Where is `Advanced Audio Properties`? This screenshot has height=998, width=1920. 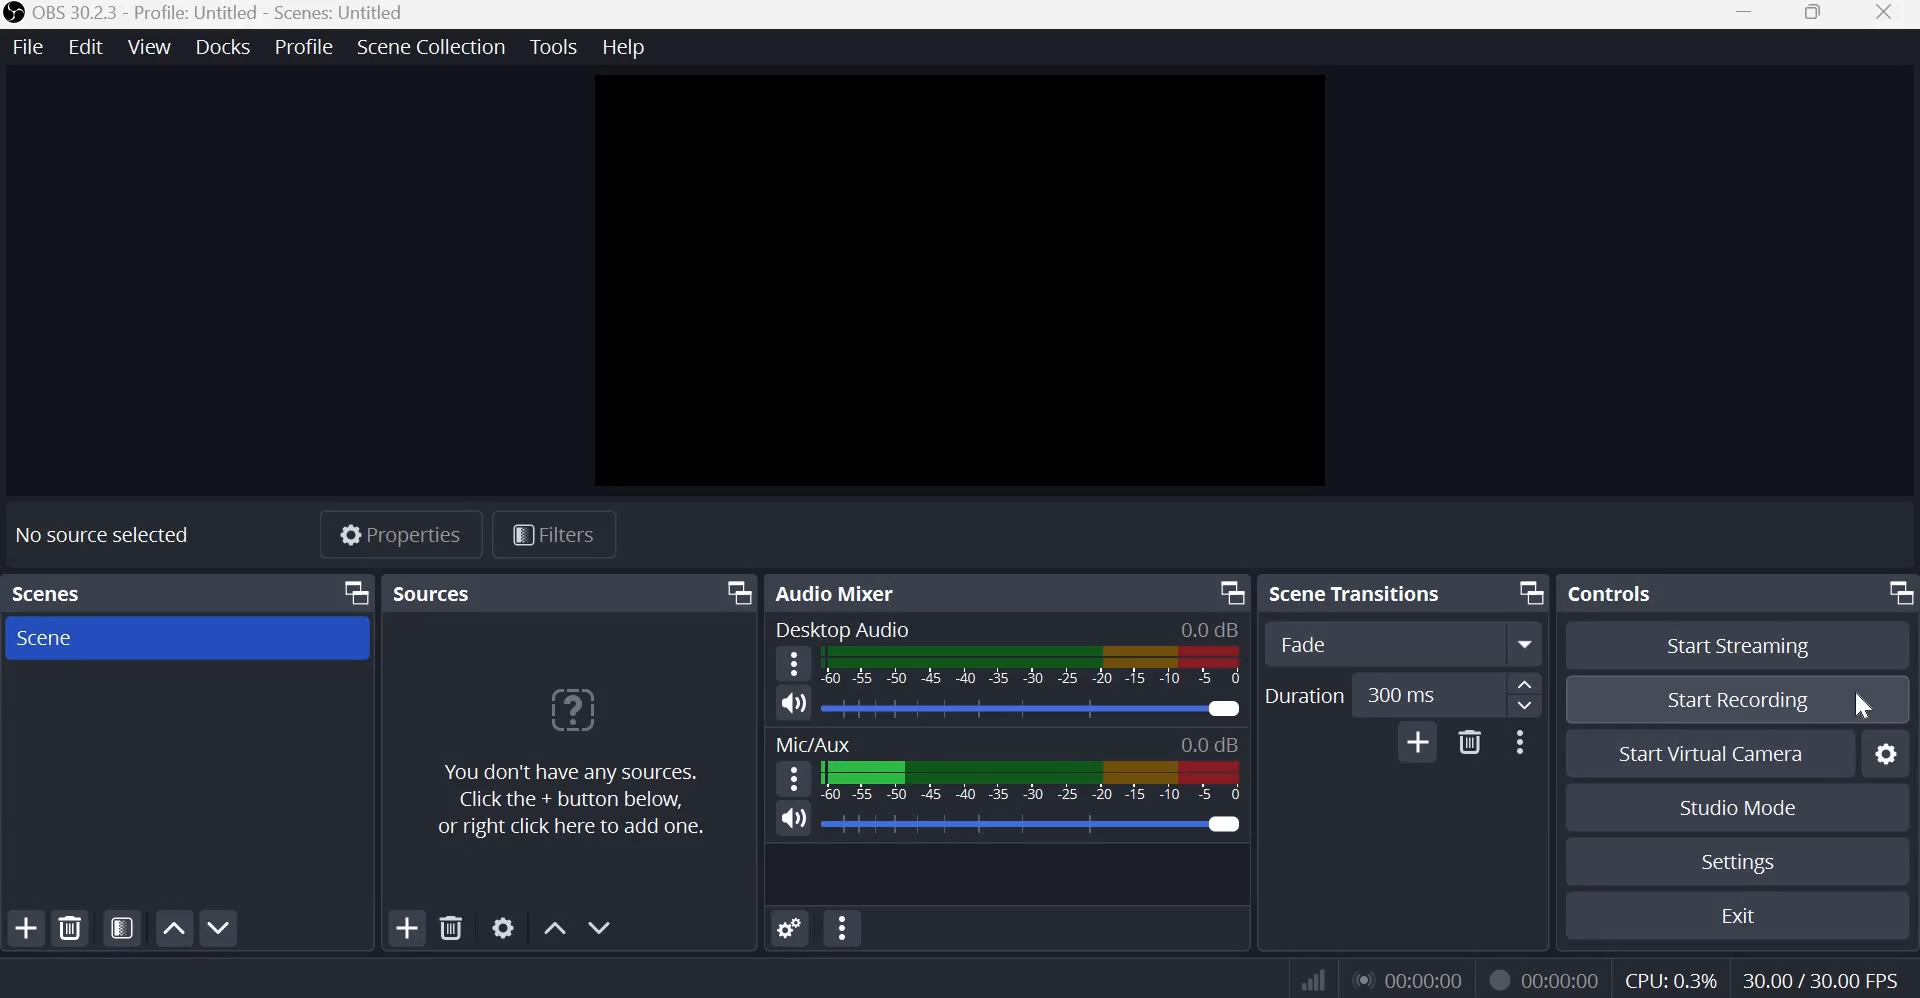 Advanced Audio Properties is located at coordinates (790, 927).